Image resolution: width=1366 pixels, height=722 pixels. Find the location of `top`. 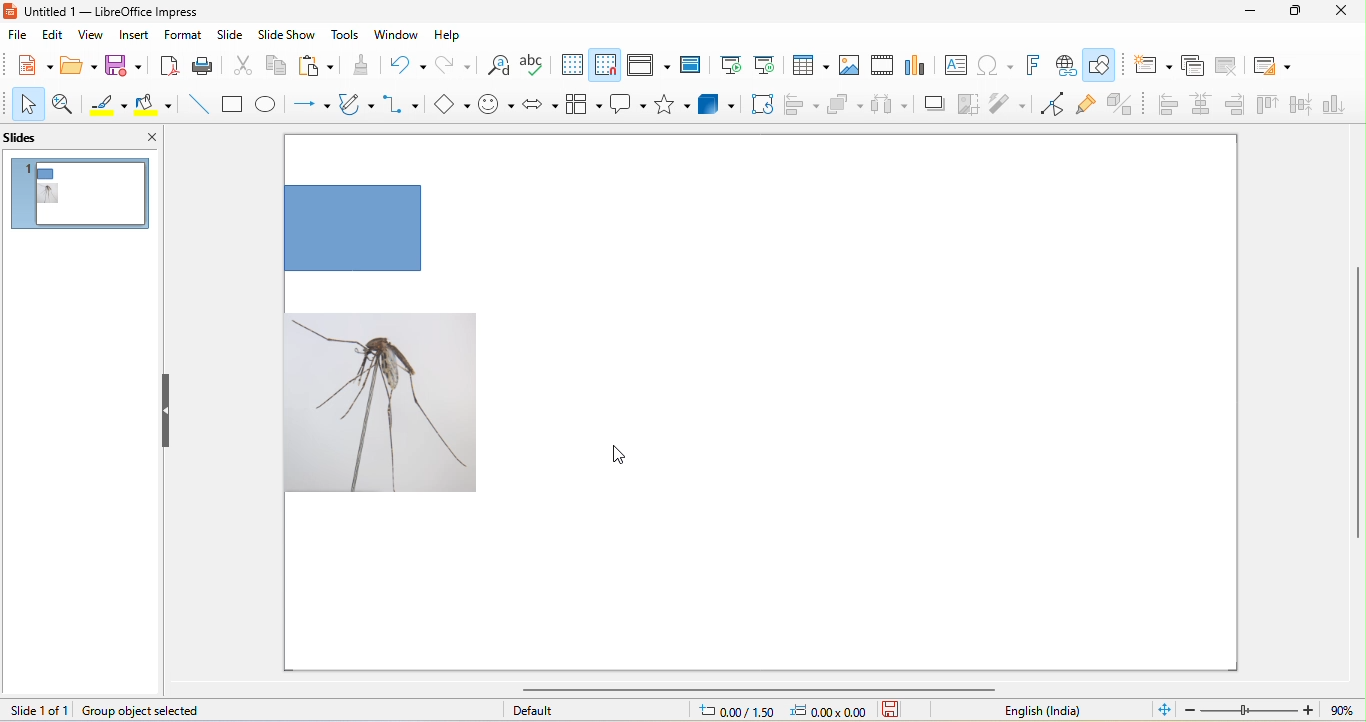

top is located at coordinates (1267, 107).